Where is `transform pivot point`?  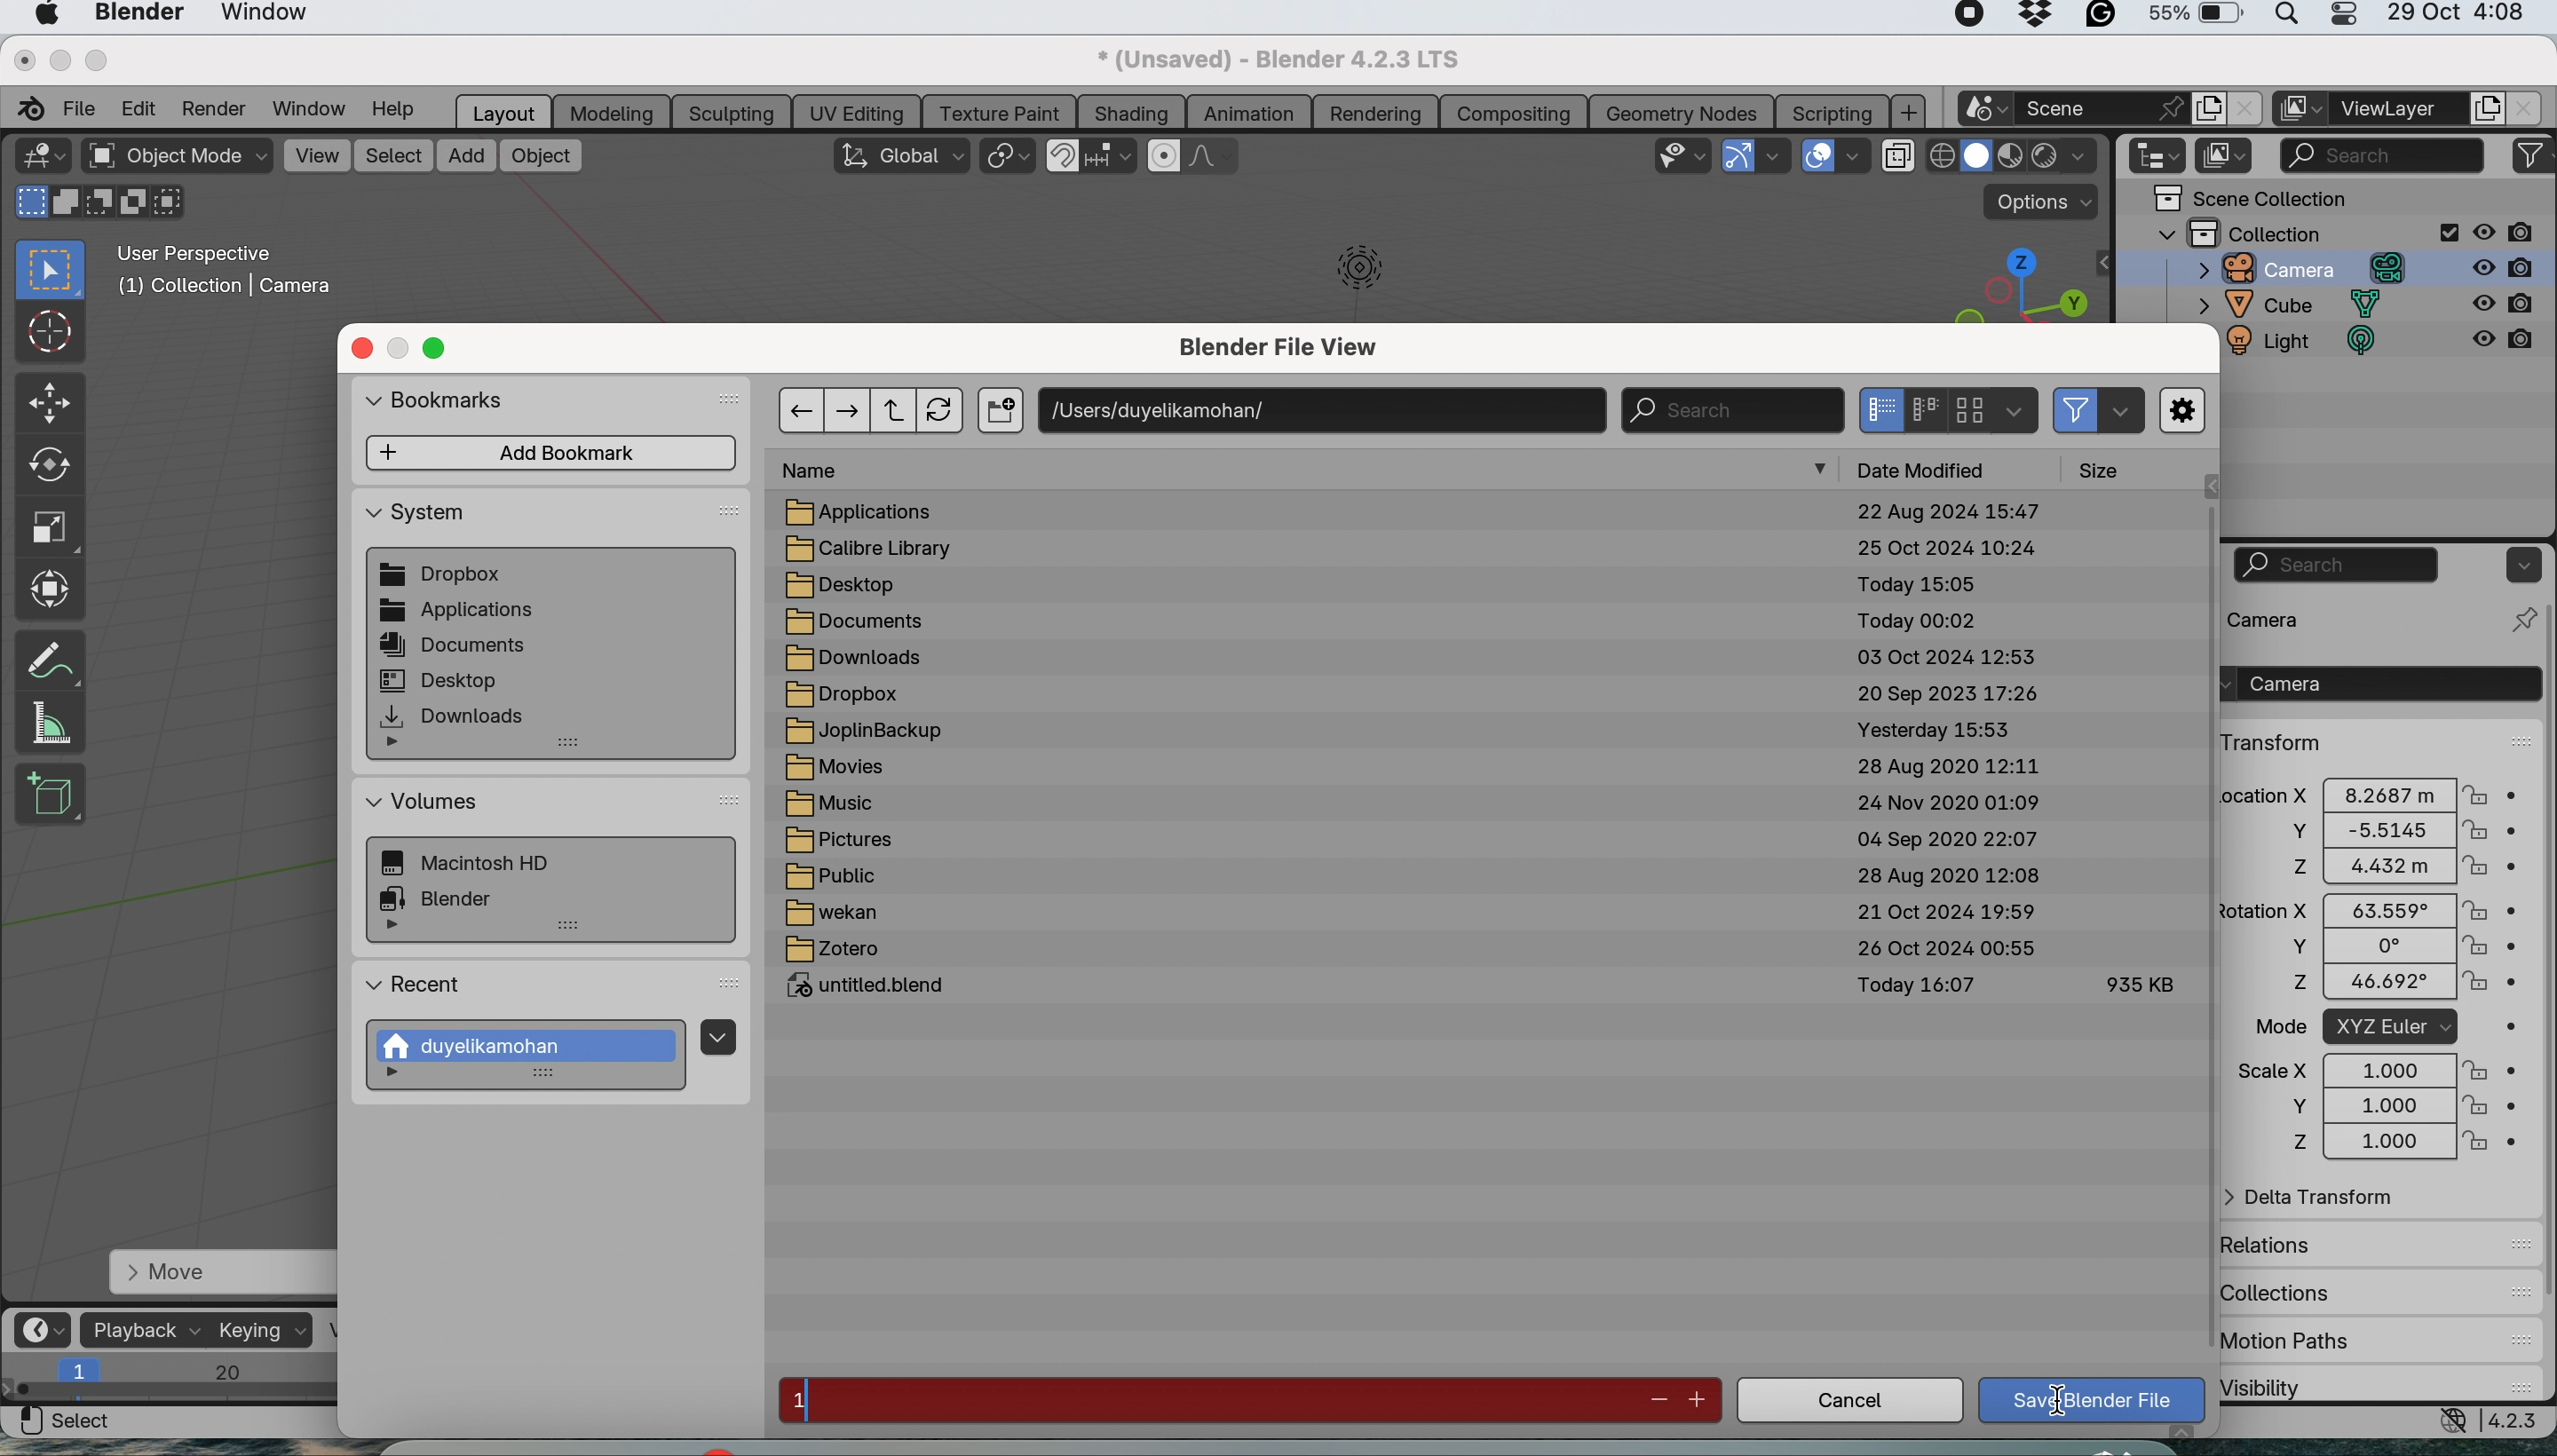
transform pivot point is located at coordinates (1006, 159).